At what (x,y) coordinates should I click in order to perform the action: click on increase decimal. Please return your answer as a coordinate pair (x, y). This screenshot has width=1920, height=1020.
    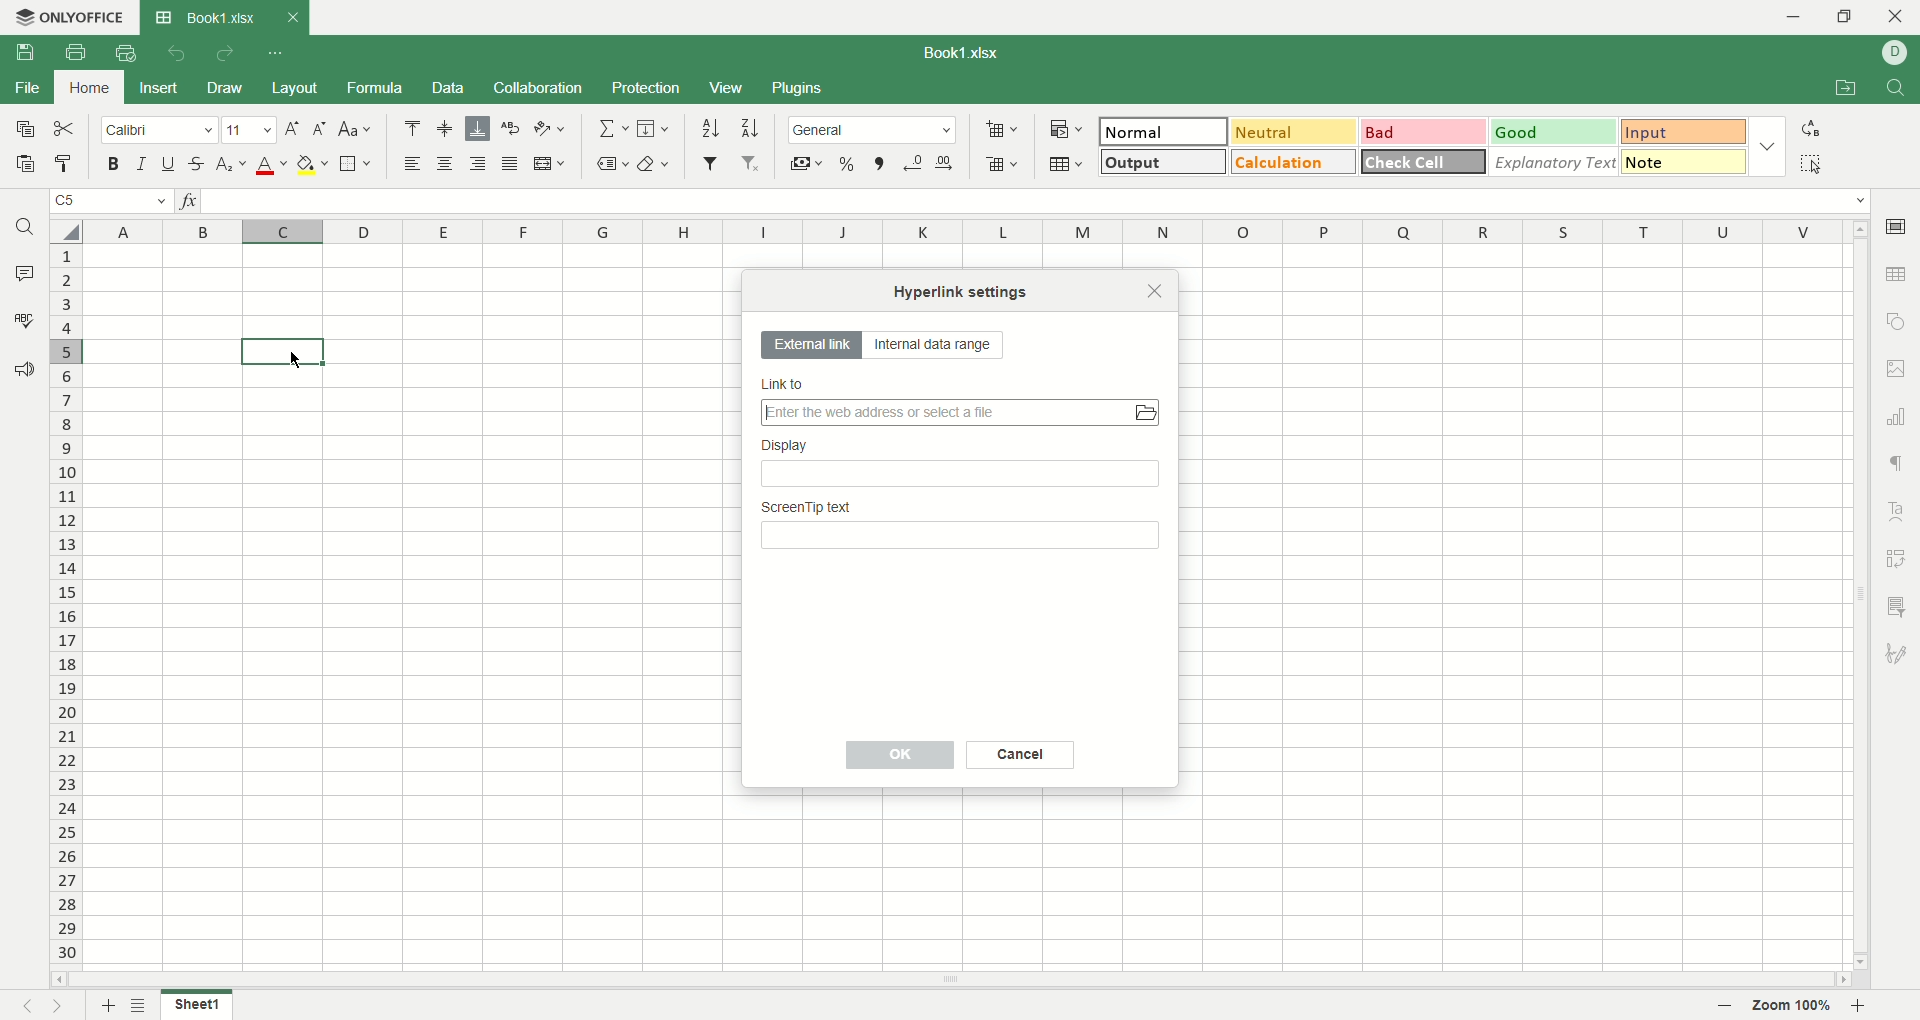
    Looking at the image, I should click on (950, 159).